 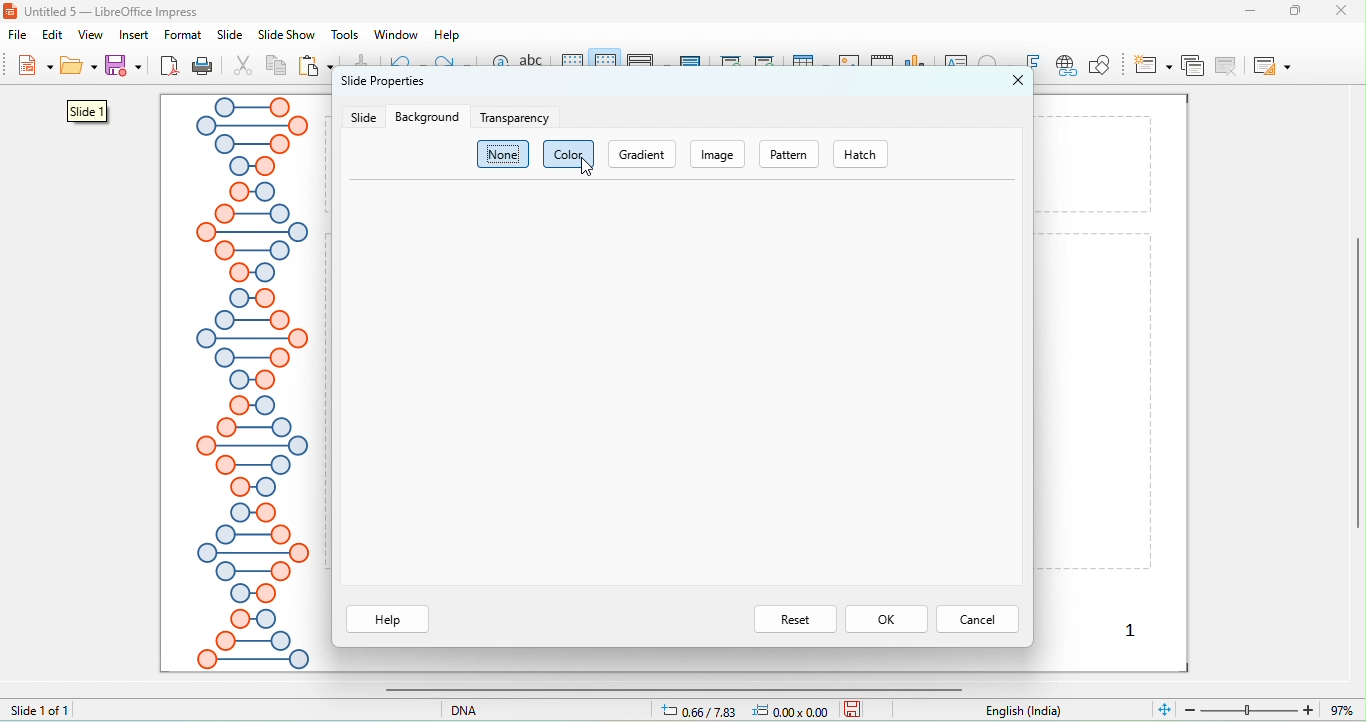 What do you see at coordinates (22, 37) in the screenshot?
I see `file` at bounding box center [22, 37].